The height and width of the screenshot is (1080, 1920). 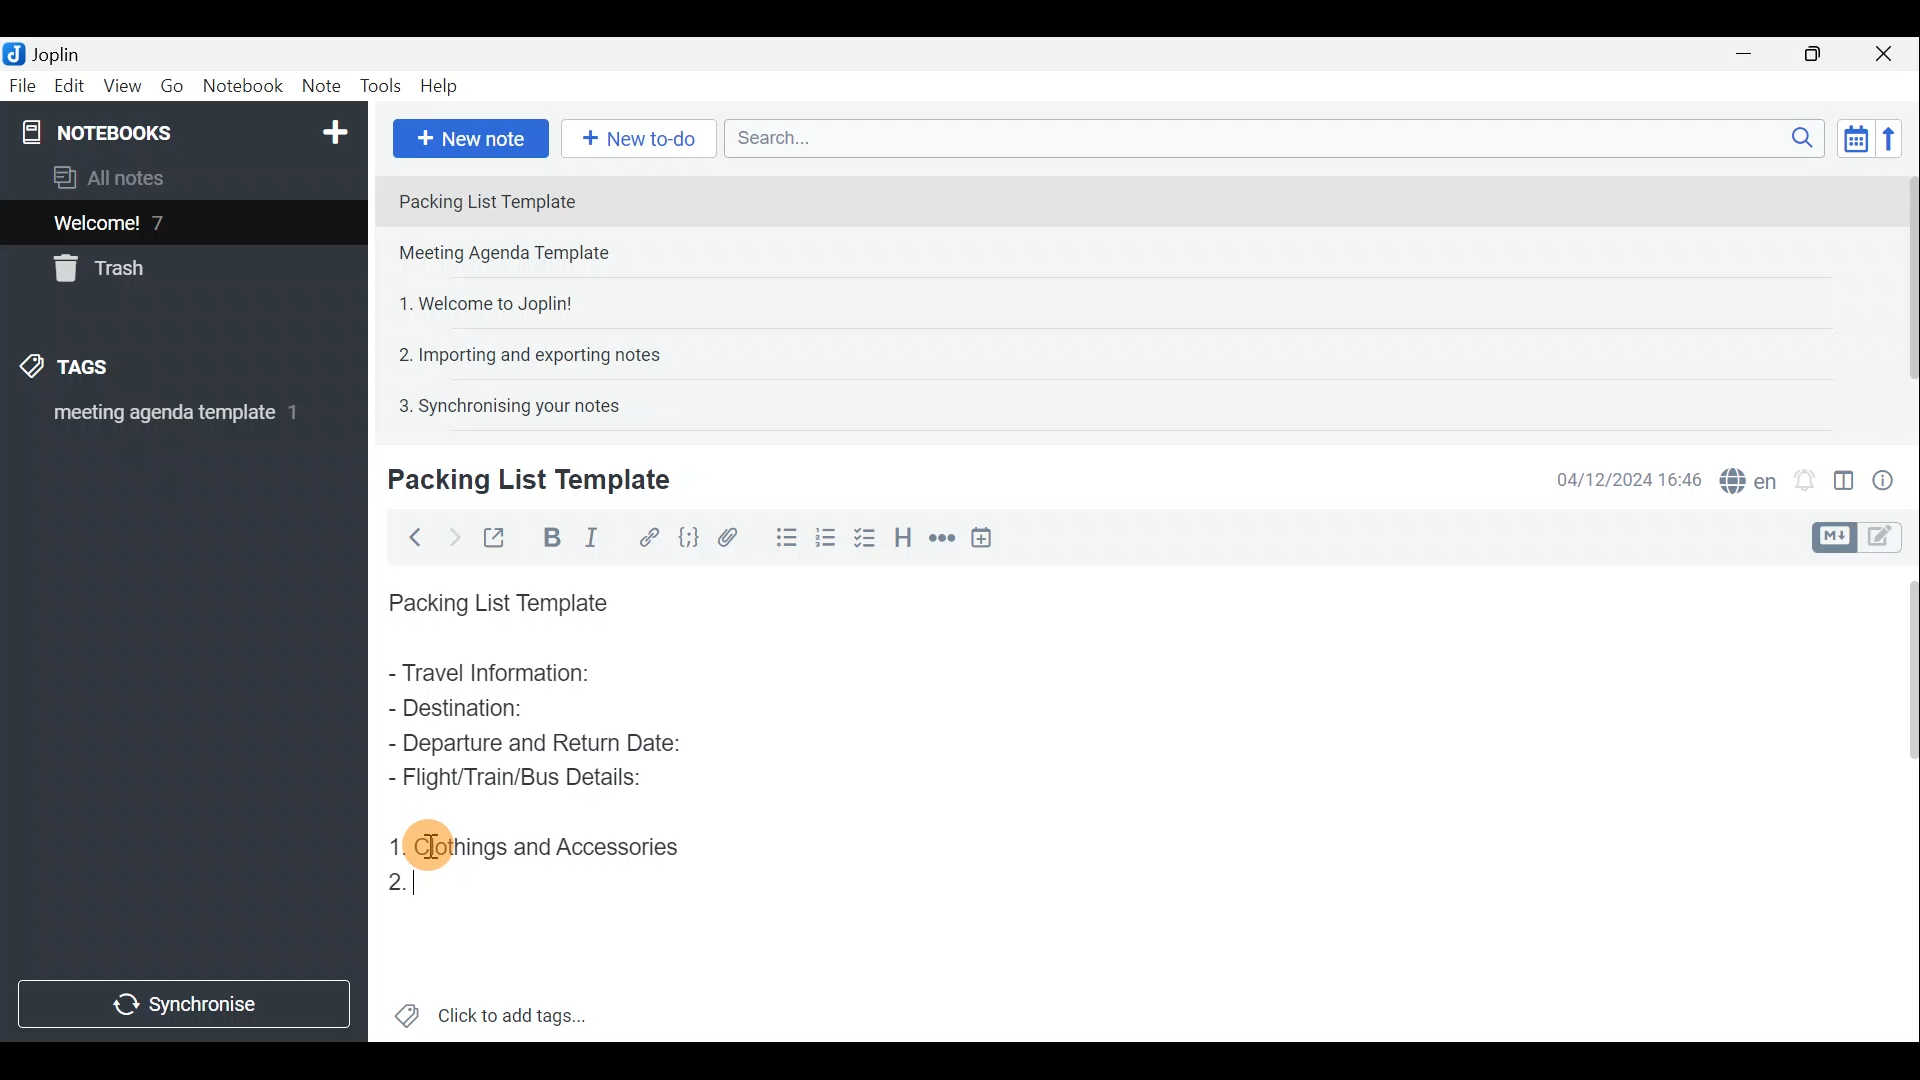 I want to click on Italic, so click(x=599, y=537).